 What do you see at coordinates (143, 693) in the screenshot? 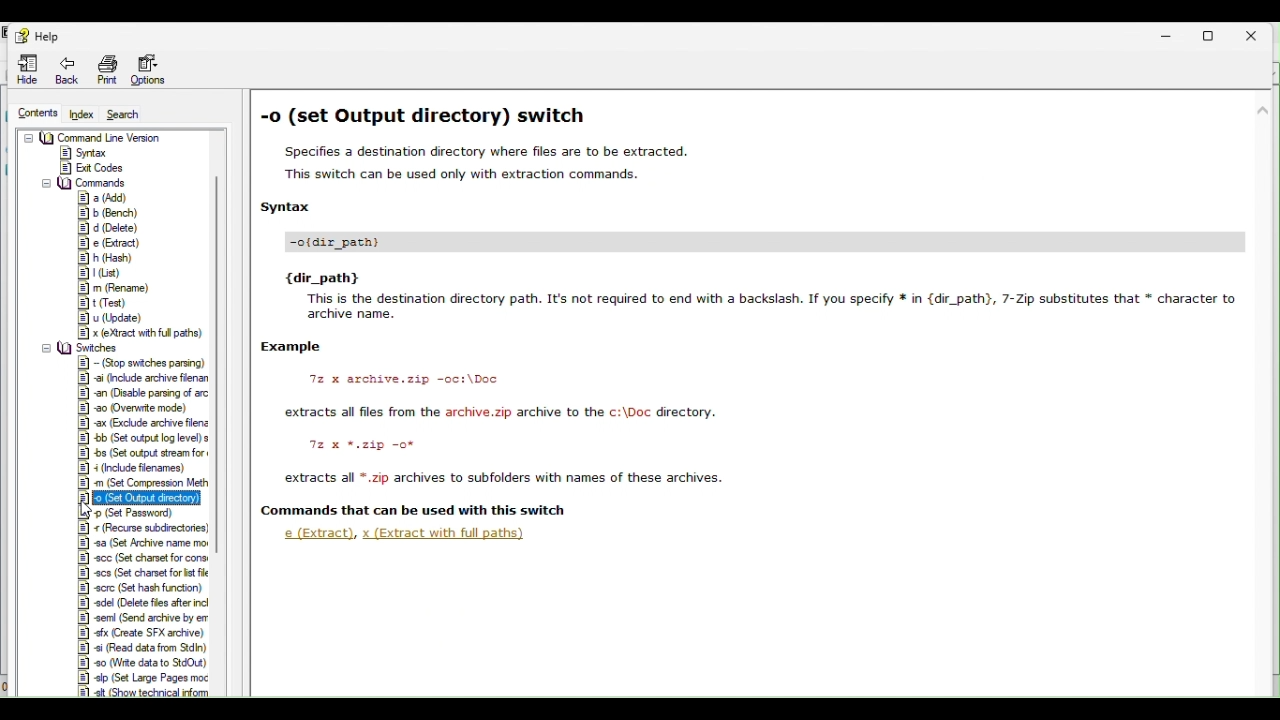
I see `Show technical information` at bounding box center [143, 693].